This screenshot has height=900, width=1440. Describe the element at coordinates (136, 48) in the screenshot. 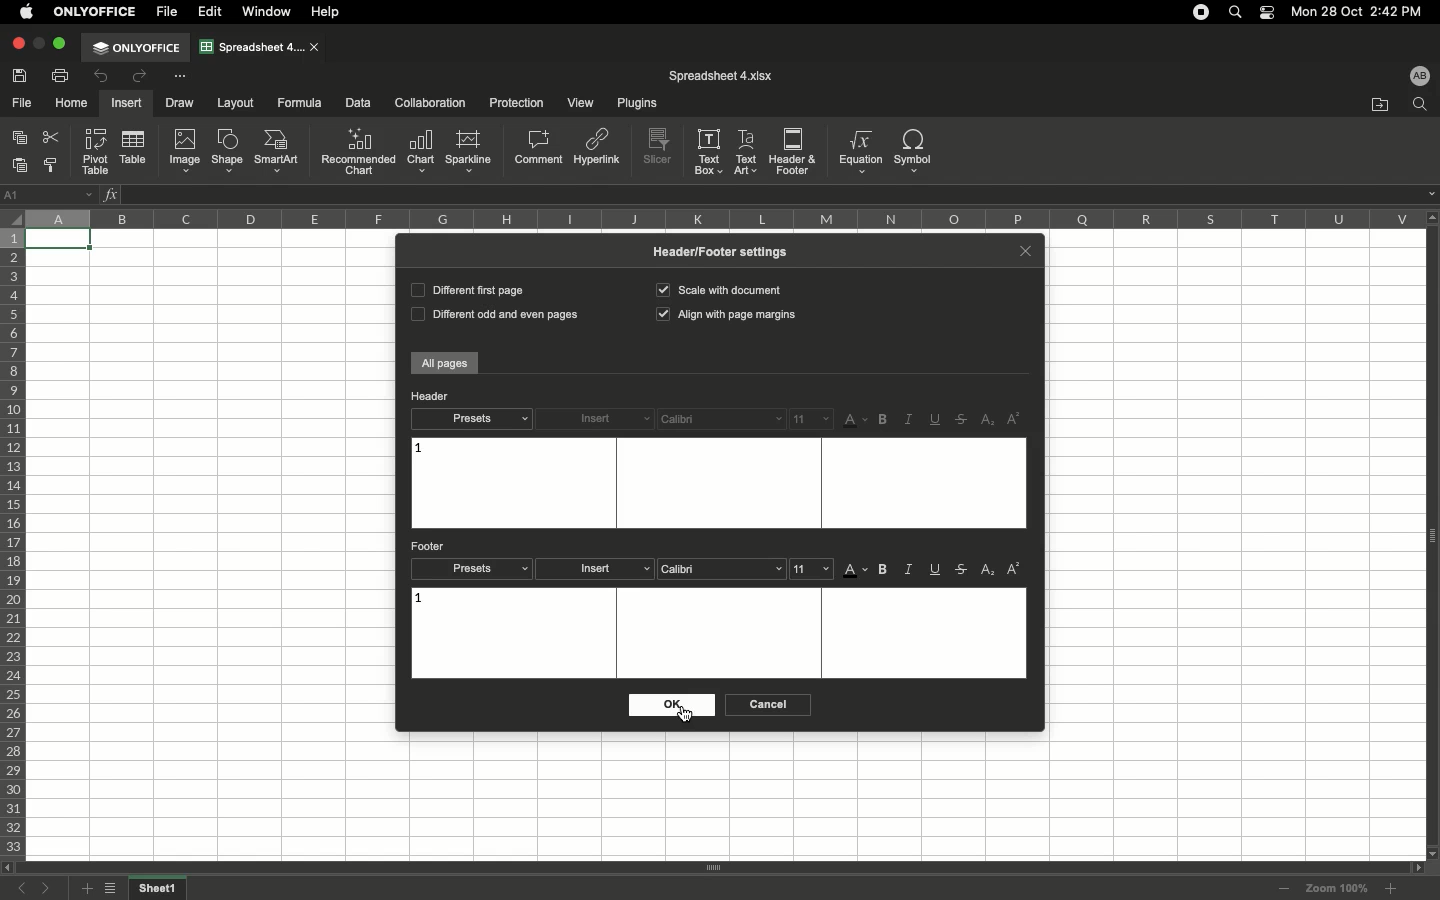

I see `OnlyOffice tab` at that location.